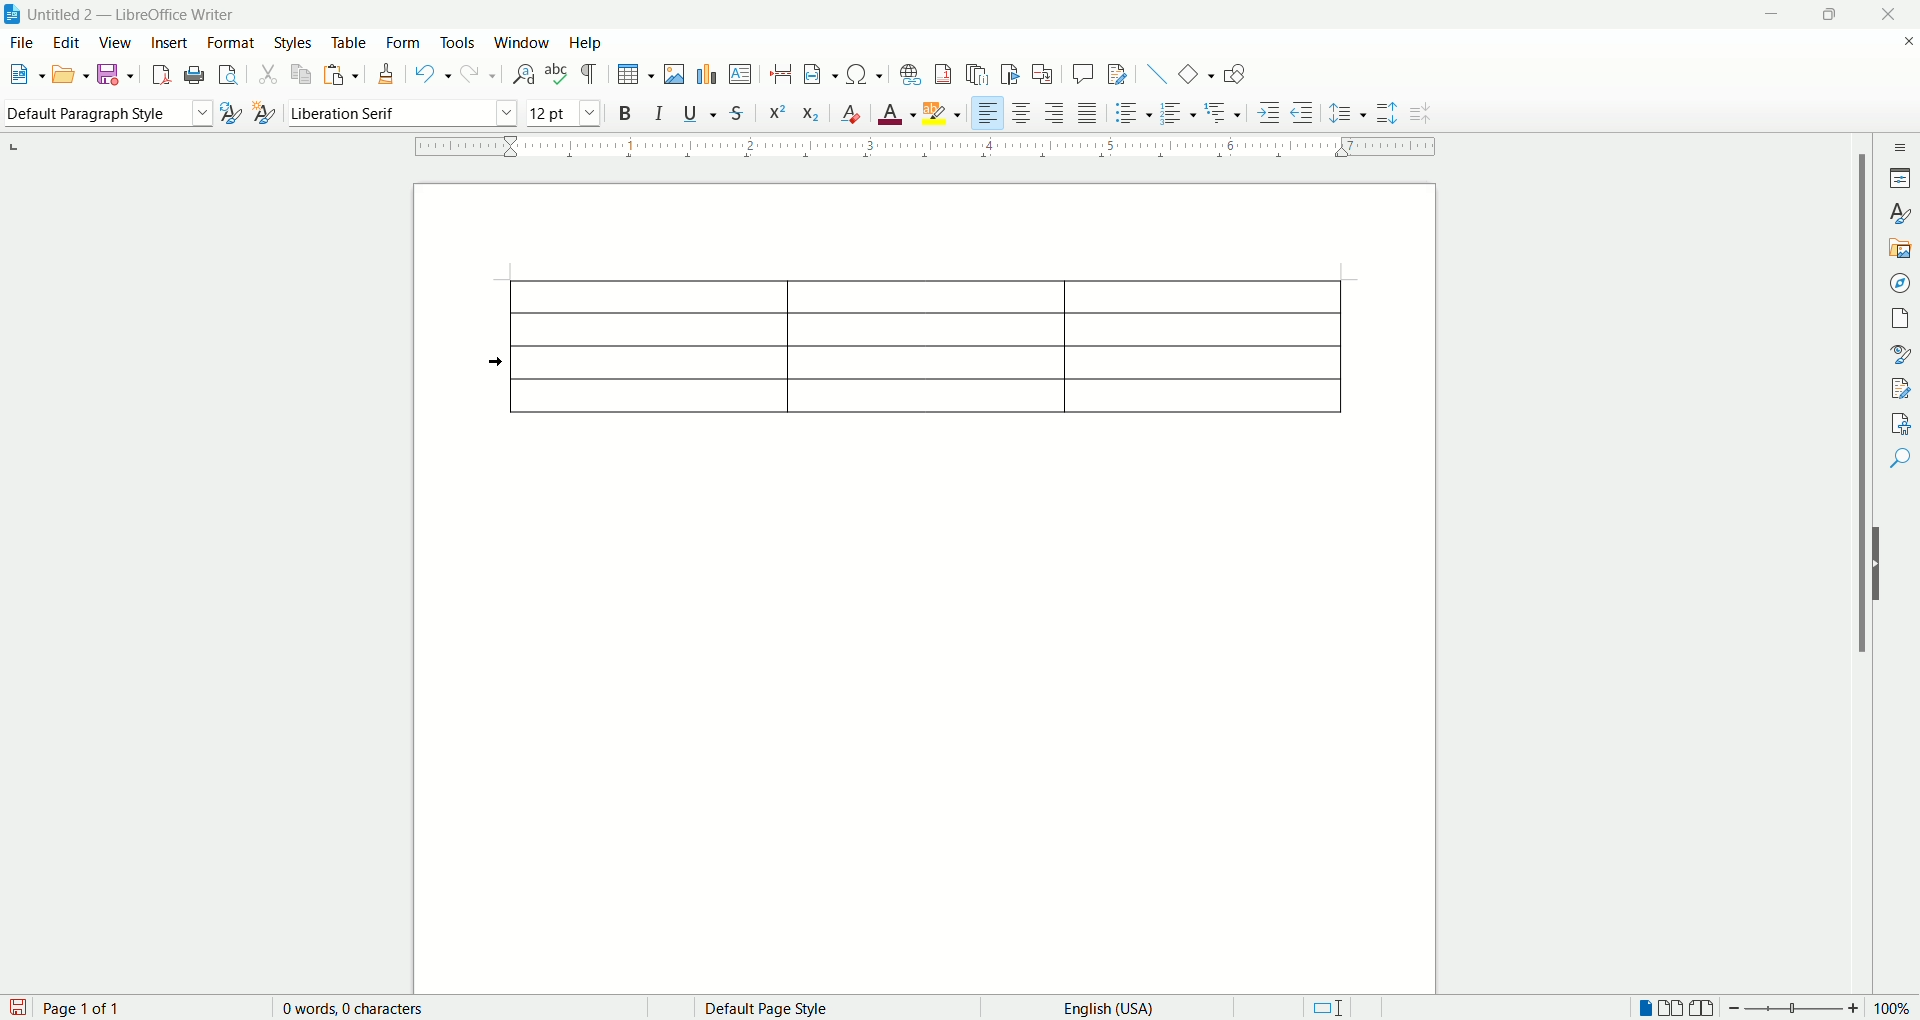  What do you see at coordinates (1862, 566) in the screenshot?
I see `vertical scroll bar` at bounding box center [1862, 566].